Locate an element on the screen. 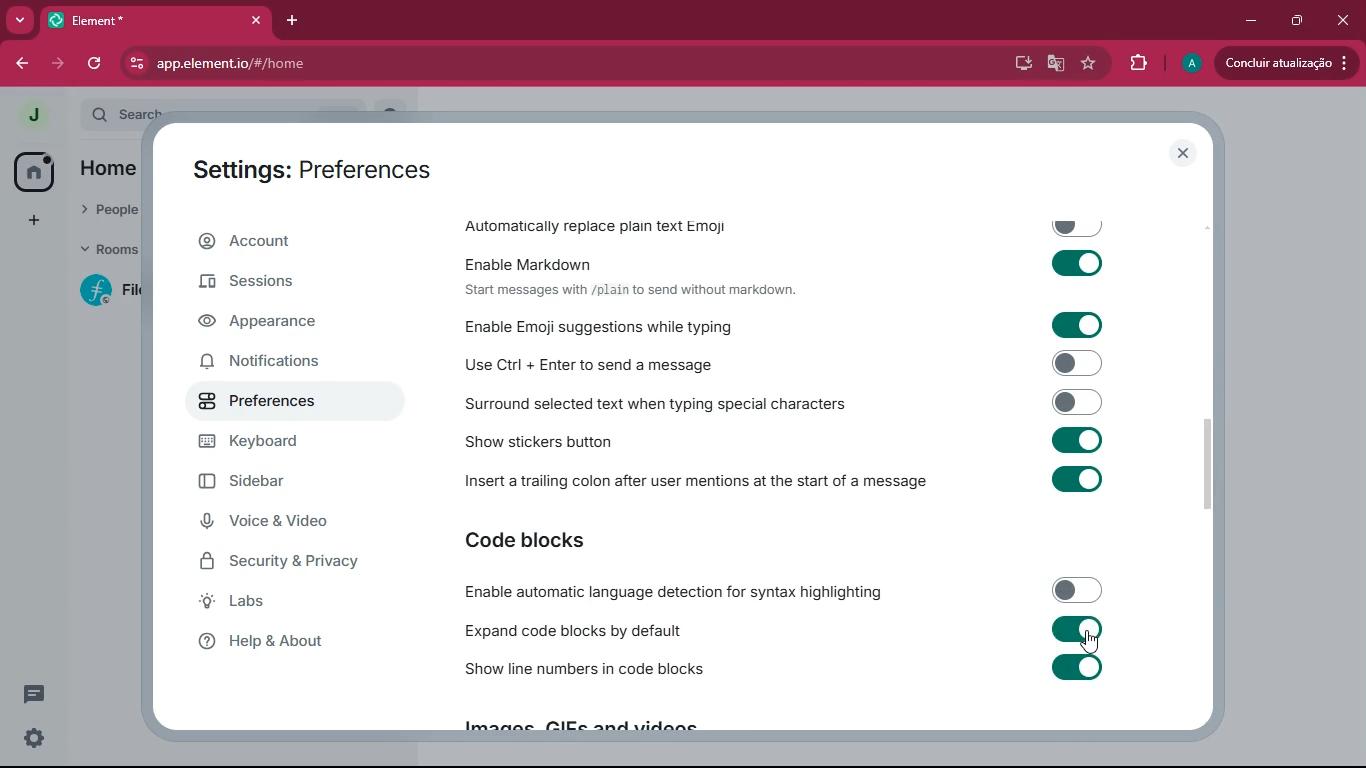  appearance is located at coordinates (293, 323).